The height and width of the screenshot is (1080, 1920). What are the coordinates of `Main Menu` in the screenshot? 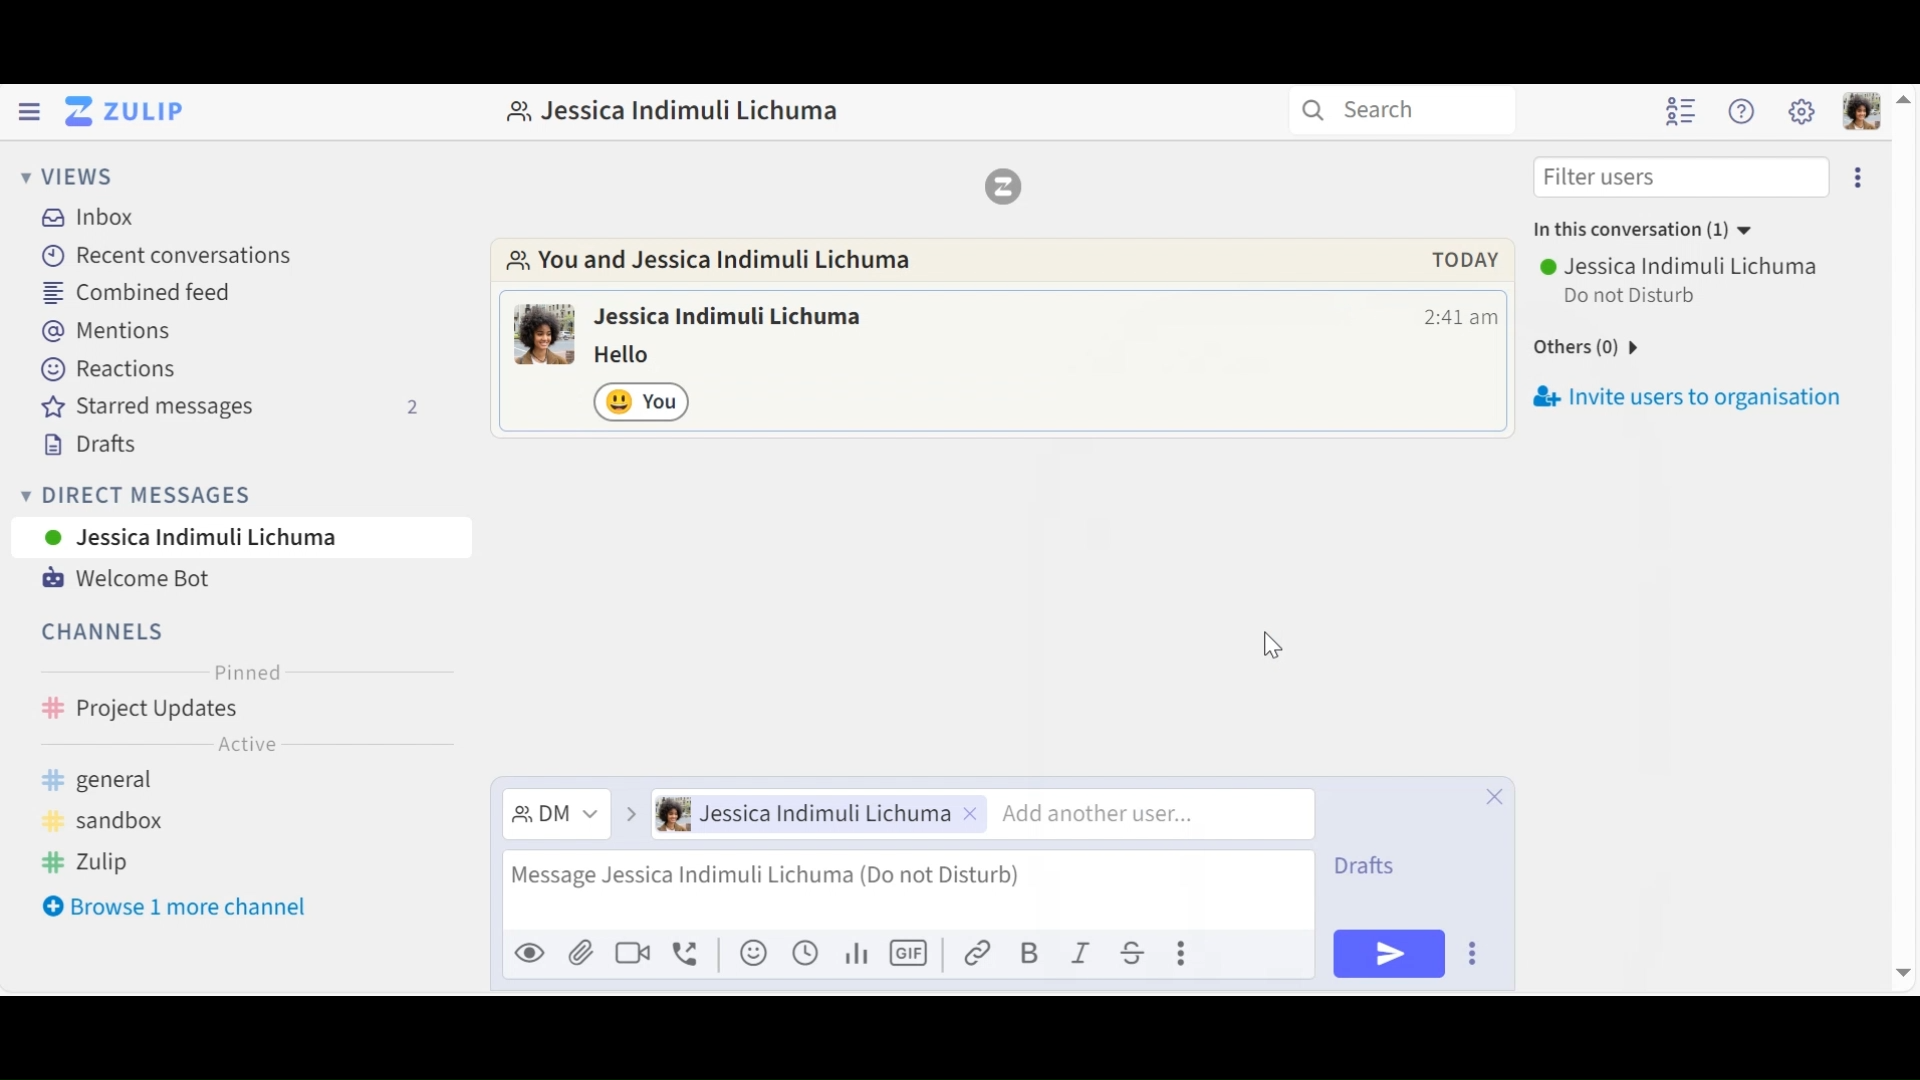 It's located at (1801, 111).